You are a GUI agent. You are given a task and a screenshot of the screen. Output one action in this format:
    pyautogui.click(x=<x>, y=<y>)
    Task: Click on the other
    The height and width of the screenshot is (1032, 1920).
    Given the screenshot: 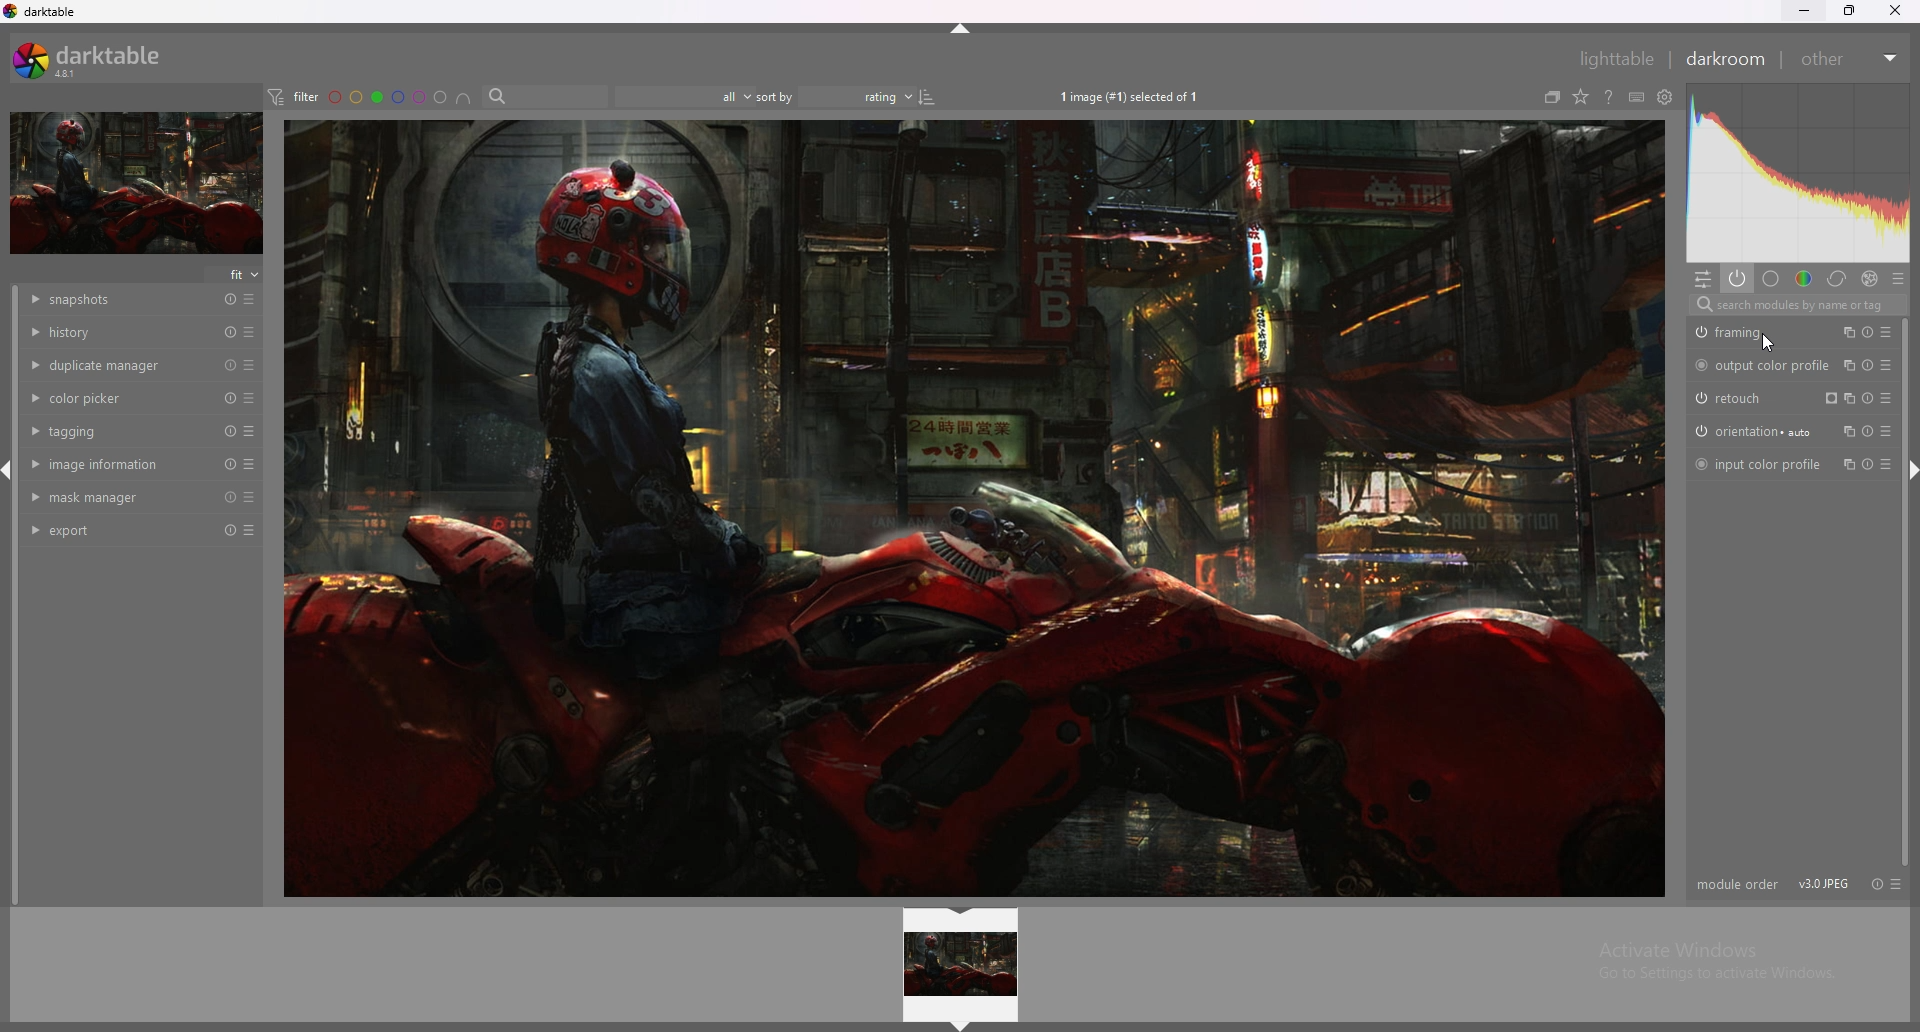 What is the action you would take?
    pyautogui.click(x=1846, y=57)
    